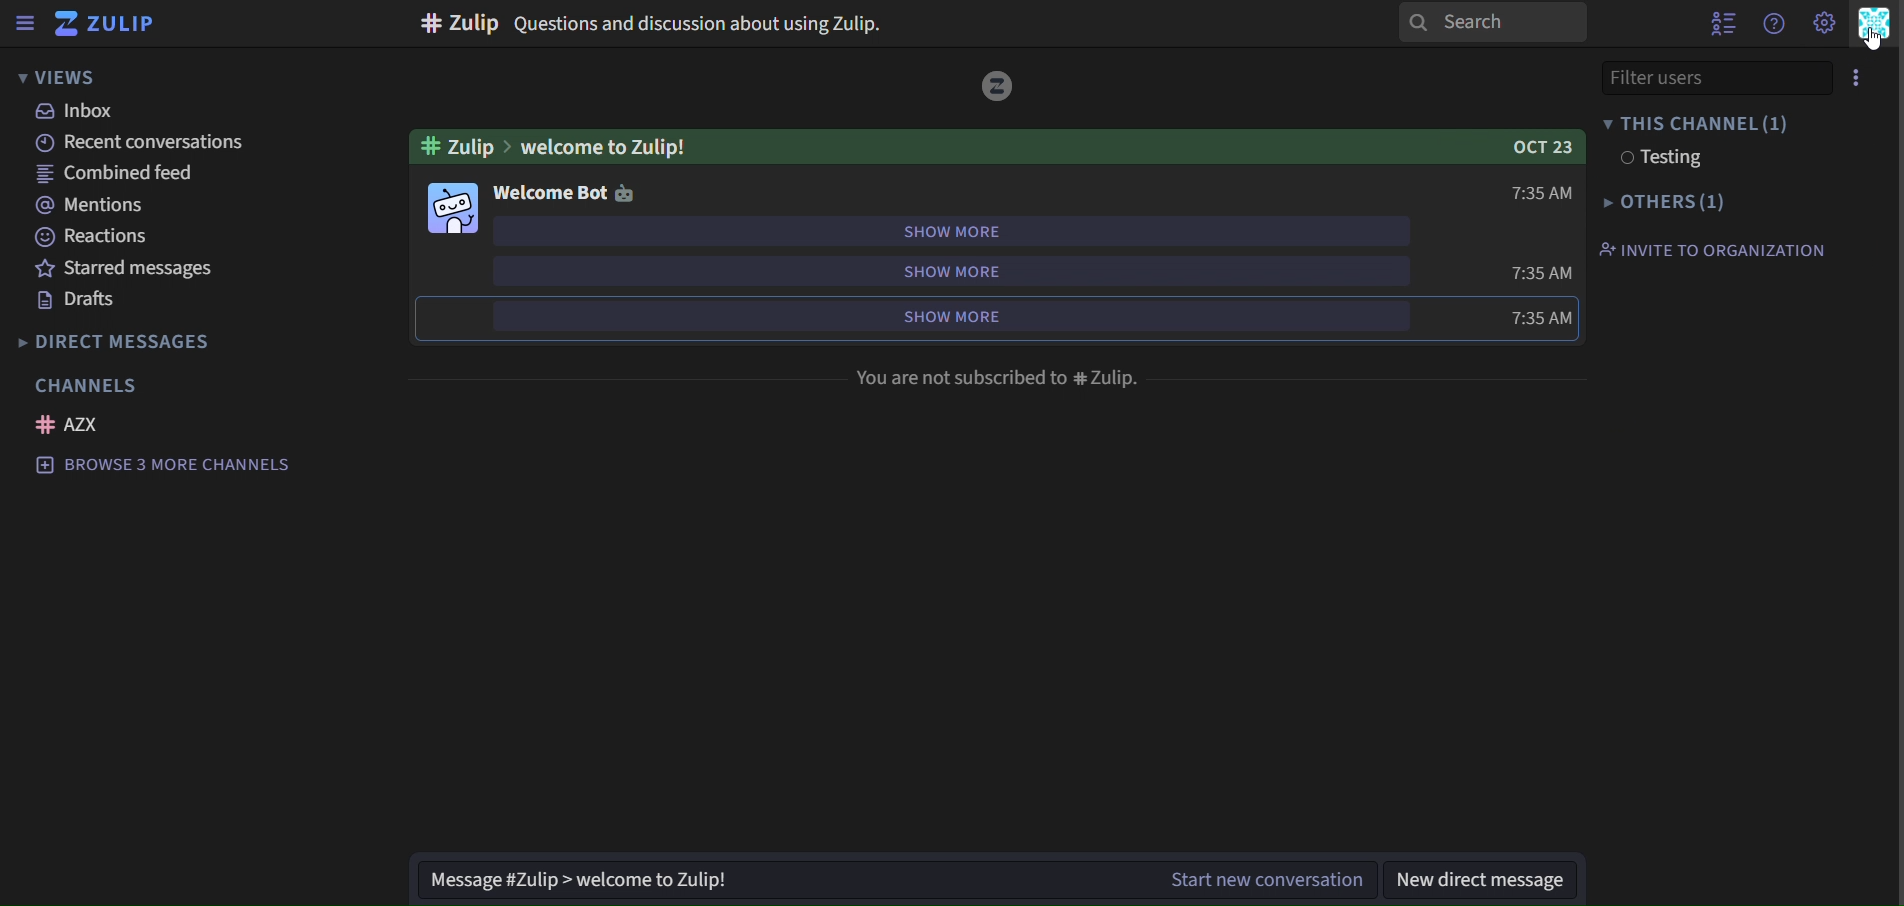  I want to click on Questions and discussion about using Zulip, so click(703, 22).